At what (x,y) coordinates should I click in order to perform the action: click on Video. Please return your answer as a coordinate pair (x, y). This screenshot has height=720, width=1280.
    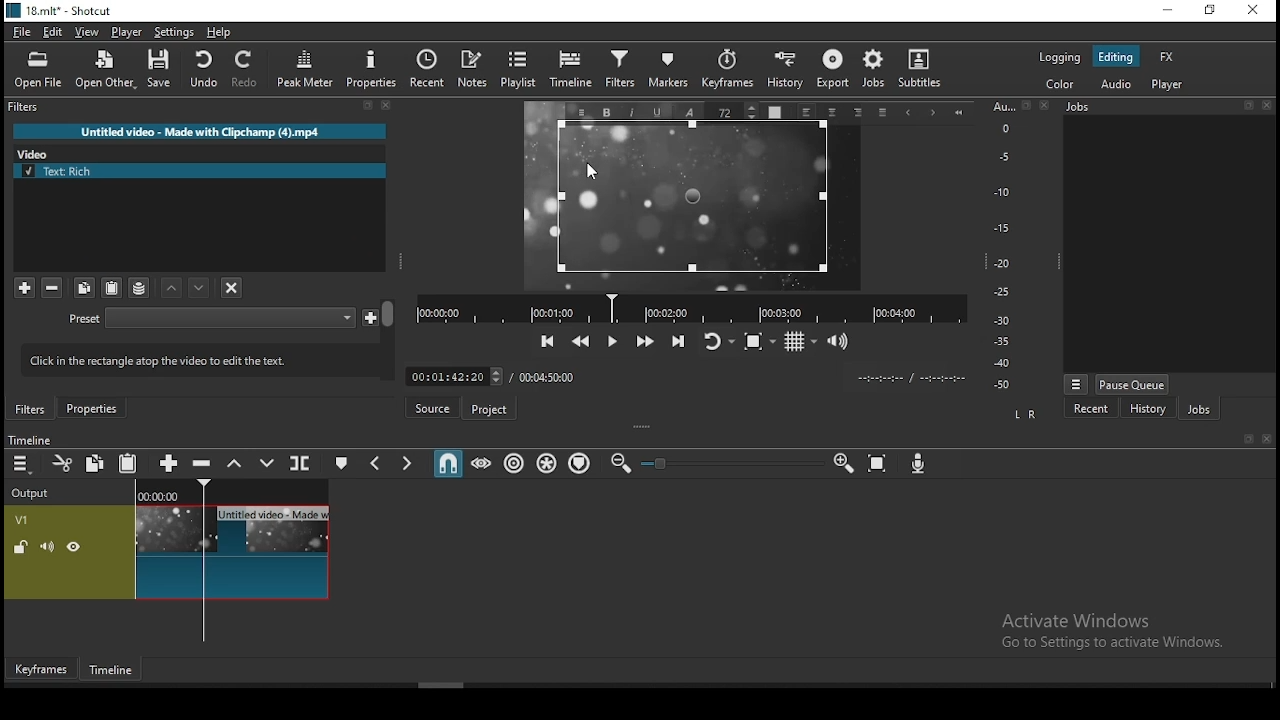
    Looking at the image, I should click on (38, 152).